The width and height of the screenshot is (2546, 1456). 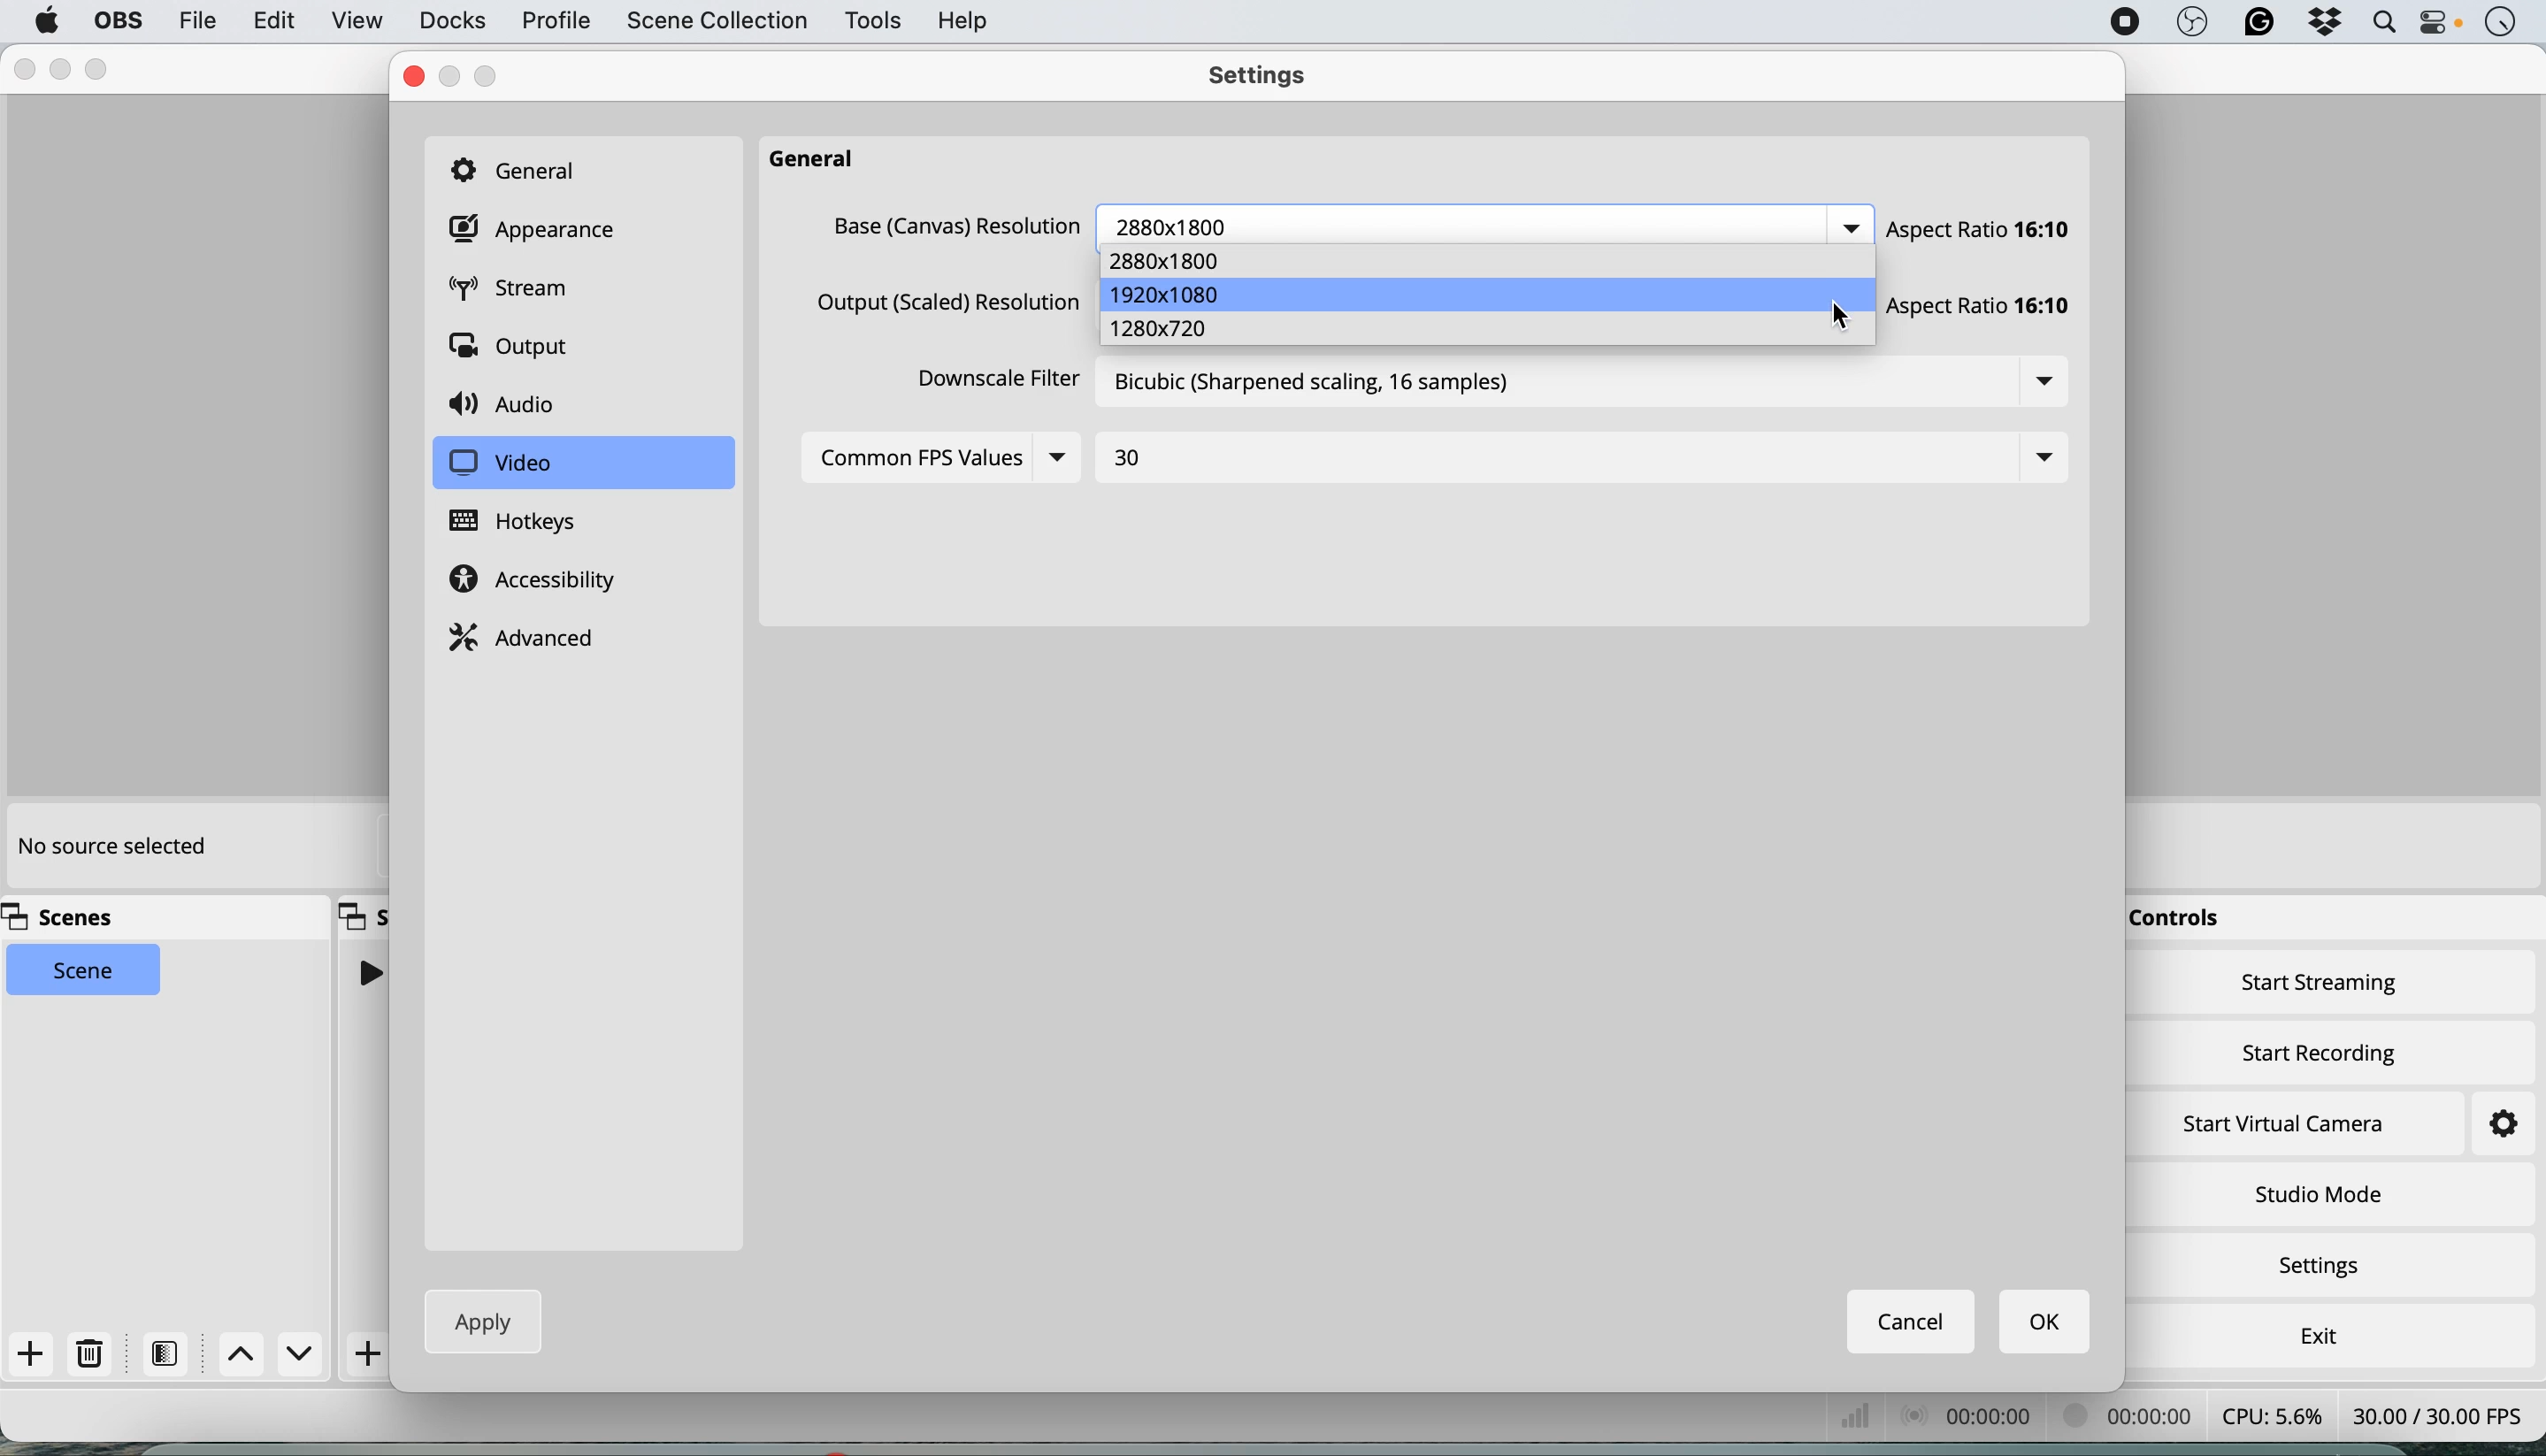 What do you see at coordinates (357, 23) in the screenshot?
I see `view` at bounding box center [357, 23].